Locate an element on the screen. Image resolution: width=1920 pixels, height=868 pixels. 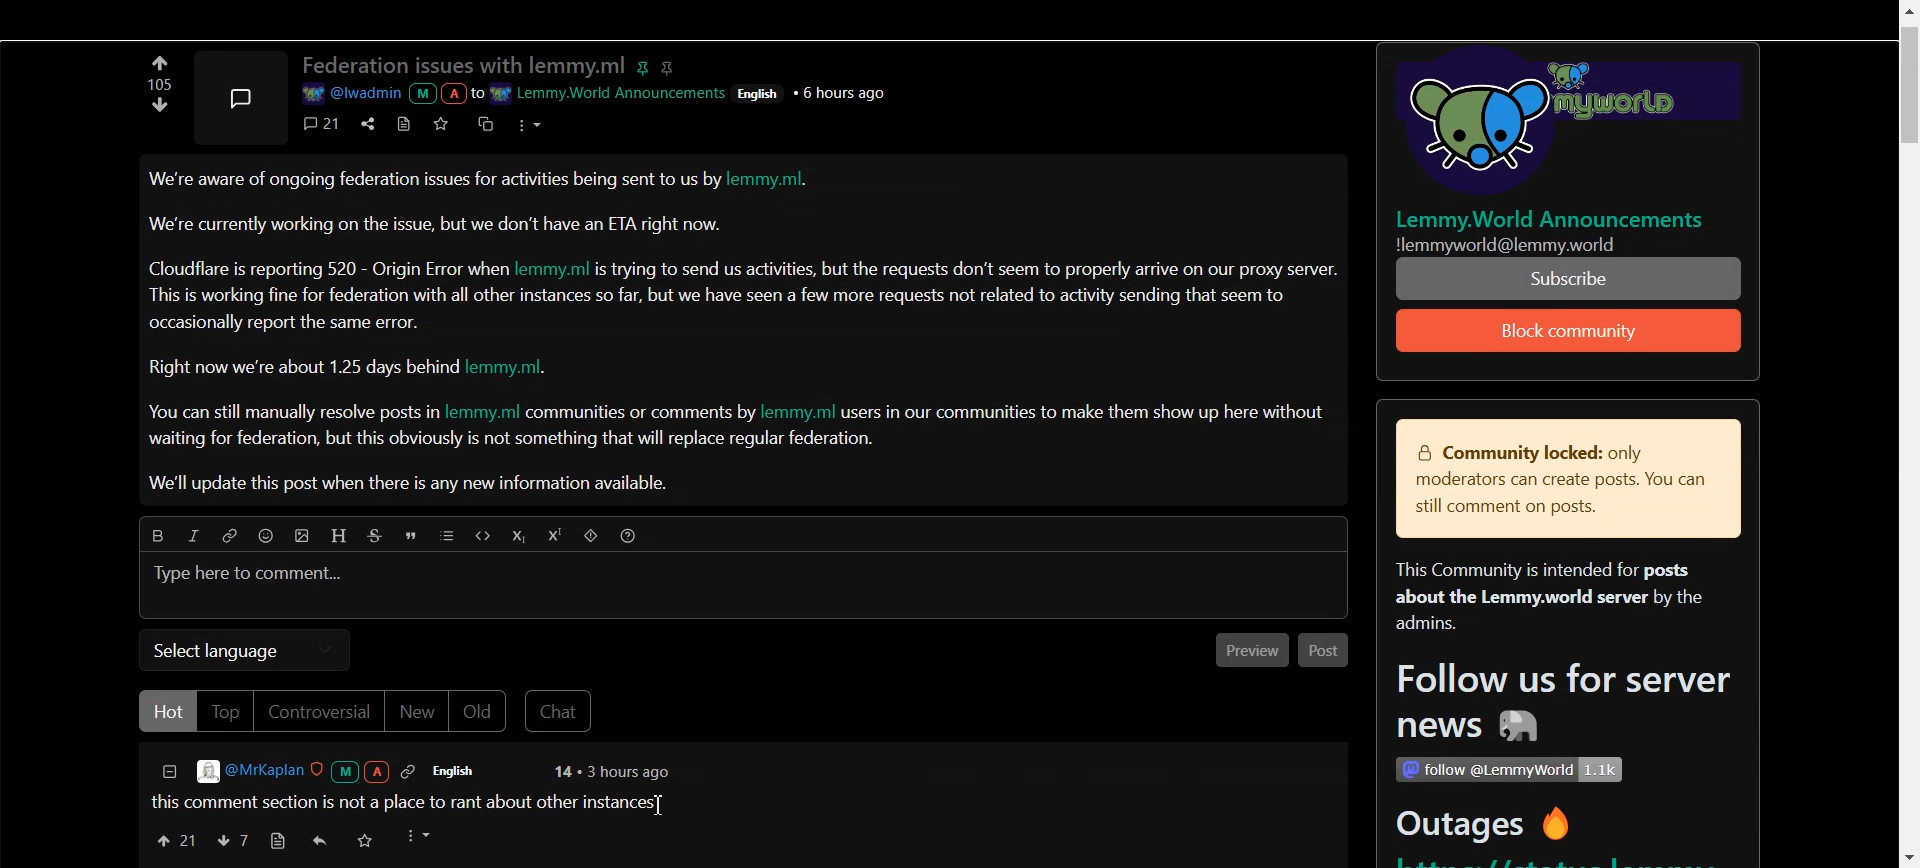
Strike through is located at coordinates (378, 536).